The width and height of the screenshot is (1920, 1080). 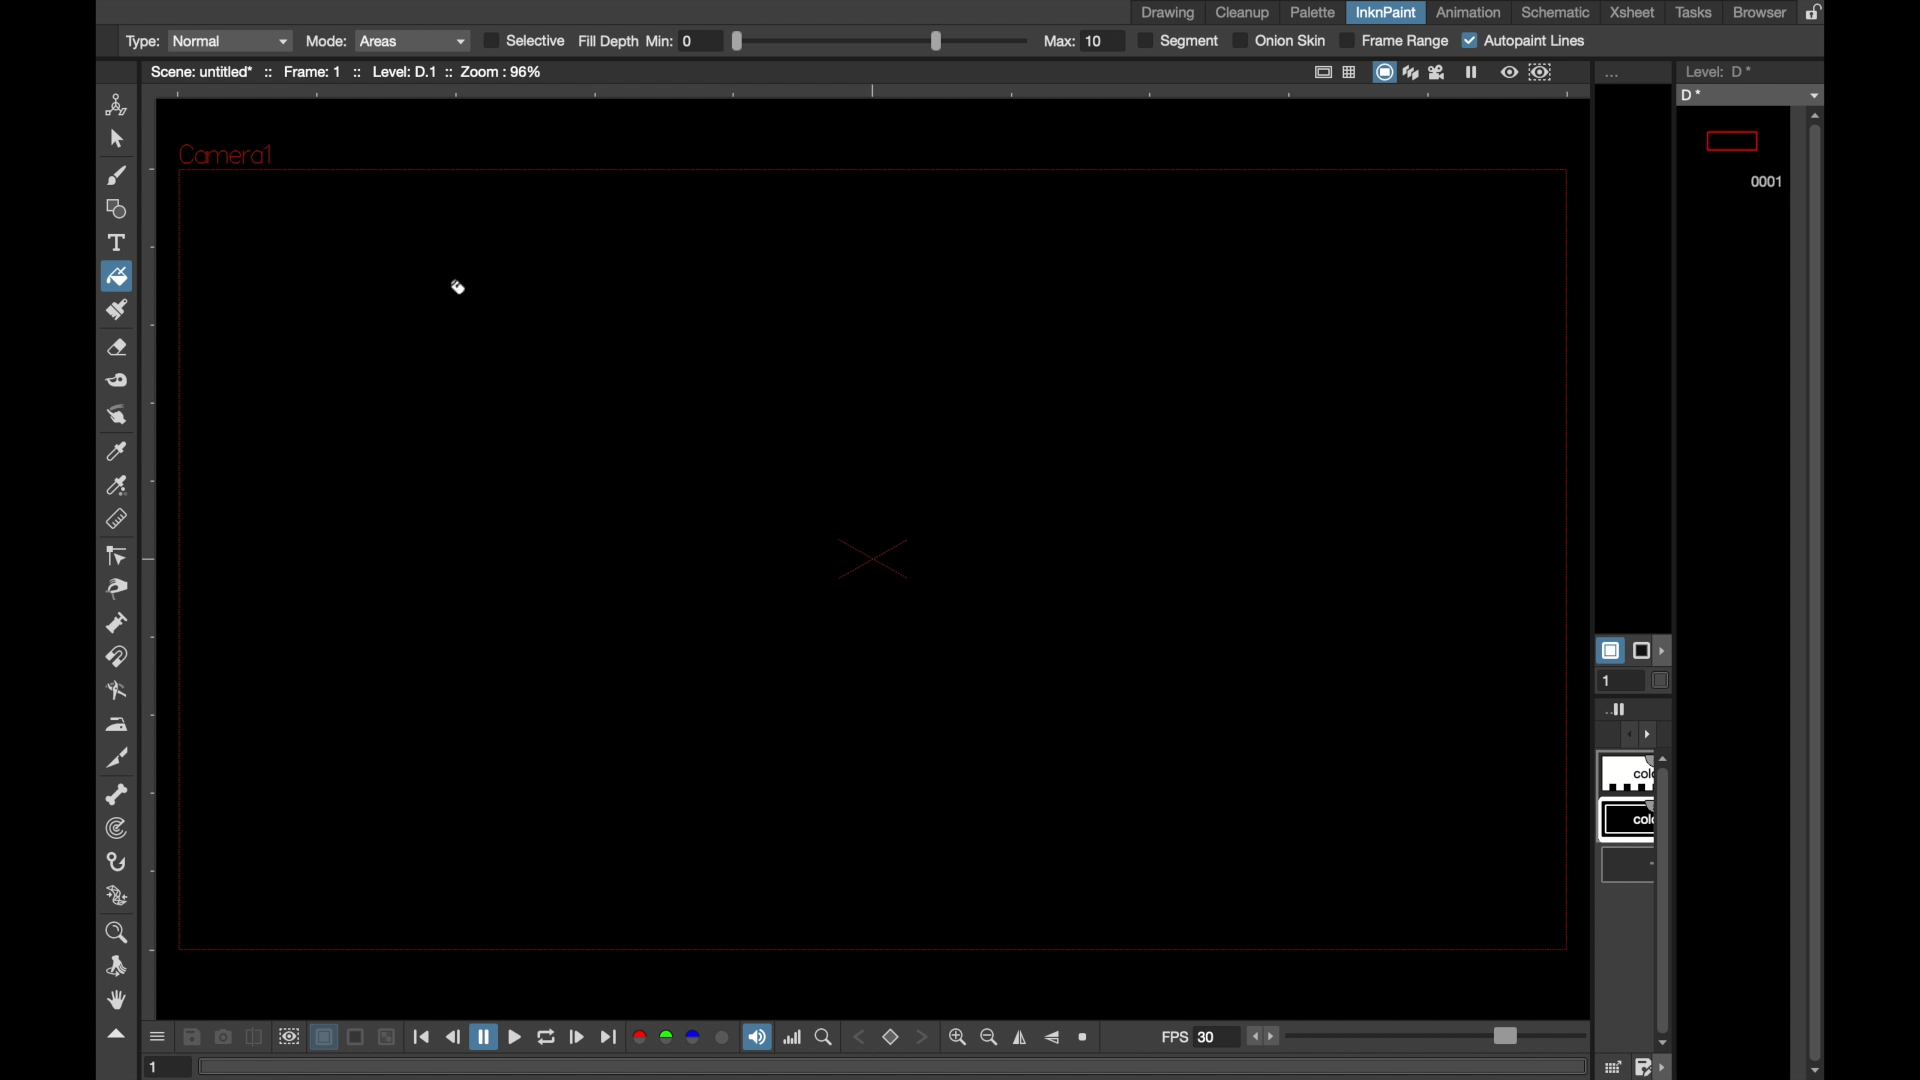 What do you see at coordinates (518, 1037) in the screenshot?
I see `play` at bounding box center [518, 1037].